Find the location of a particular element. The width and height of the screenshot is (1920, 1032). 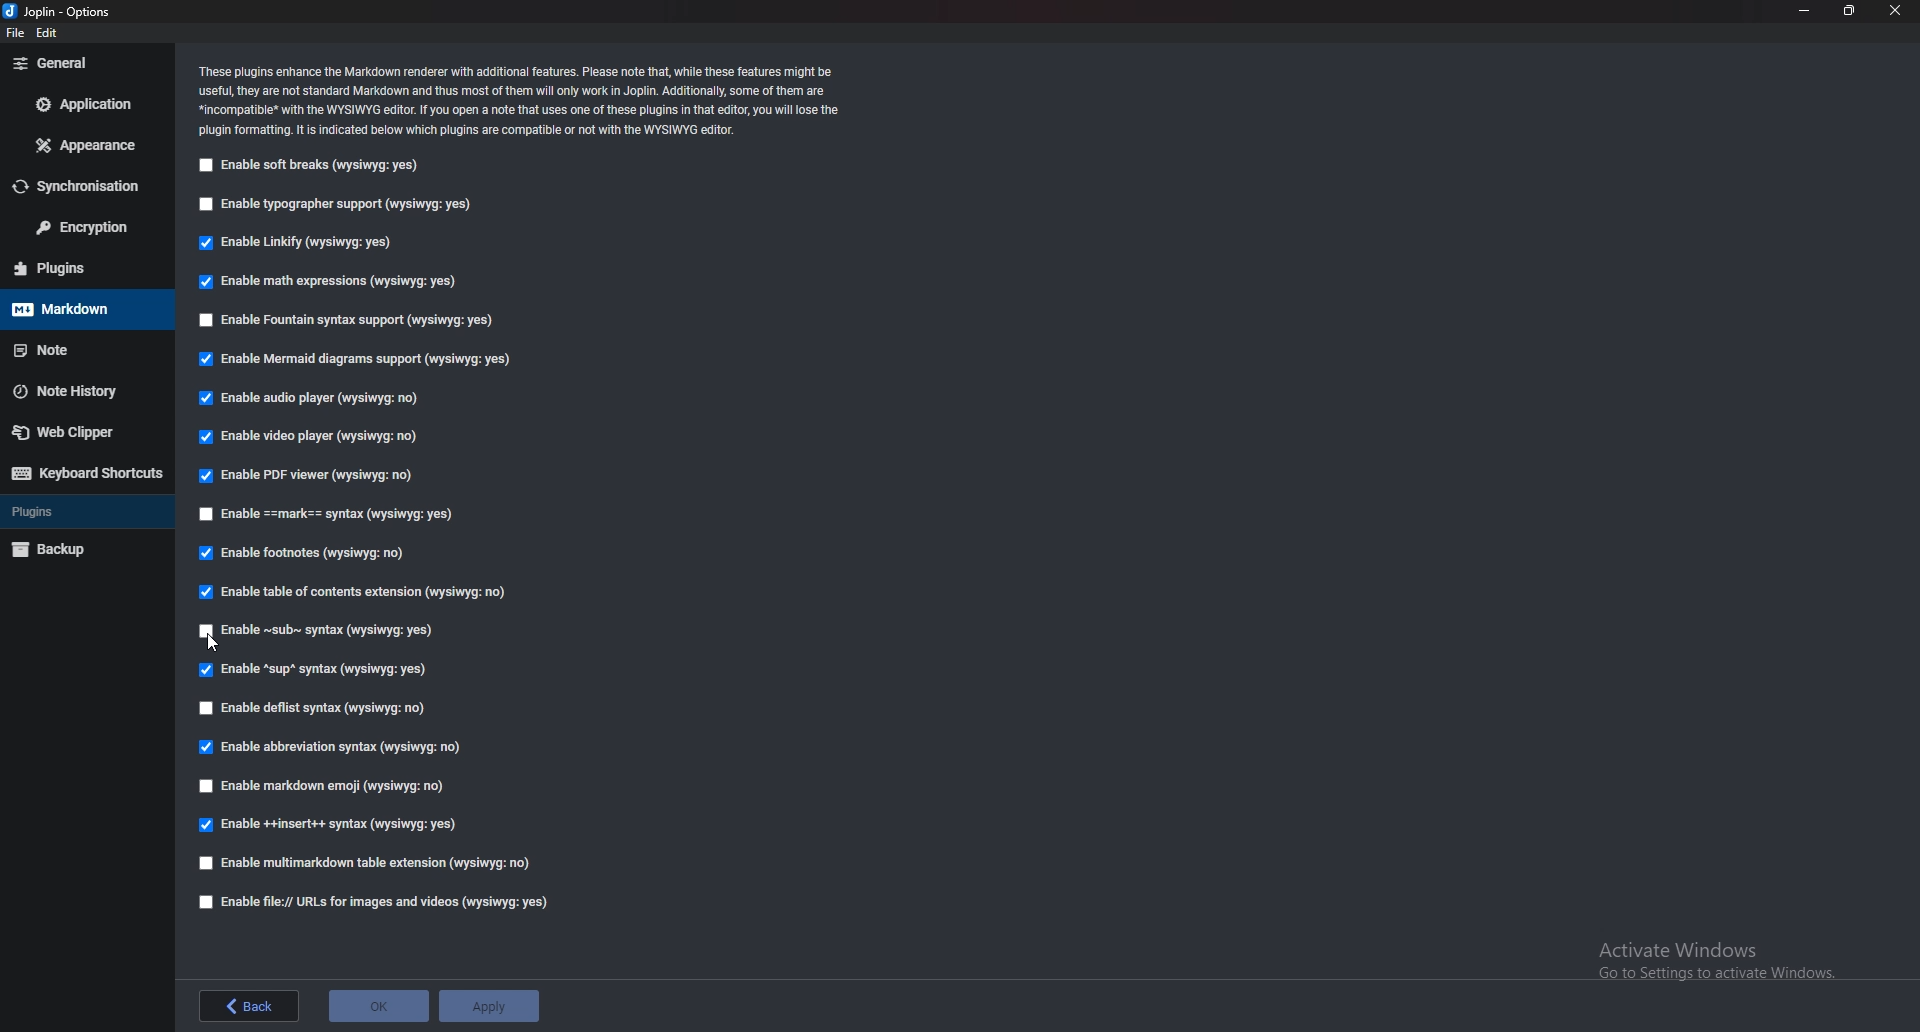

note is located at coordinates (80, 349).